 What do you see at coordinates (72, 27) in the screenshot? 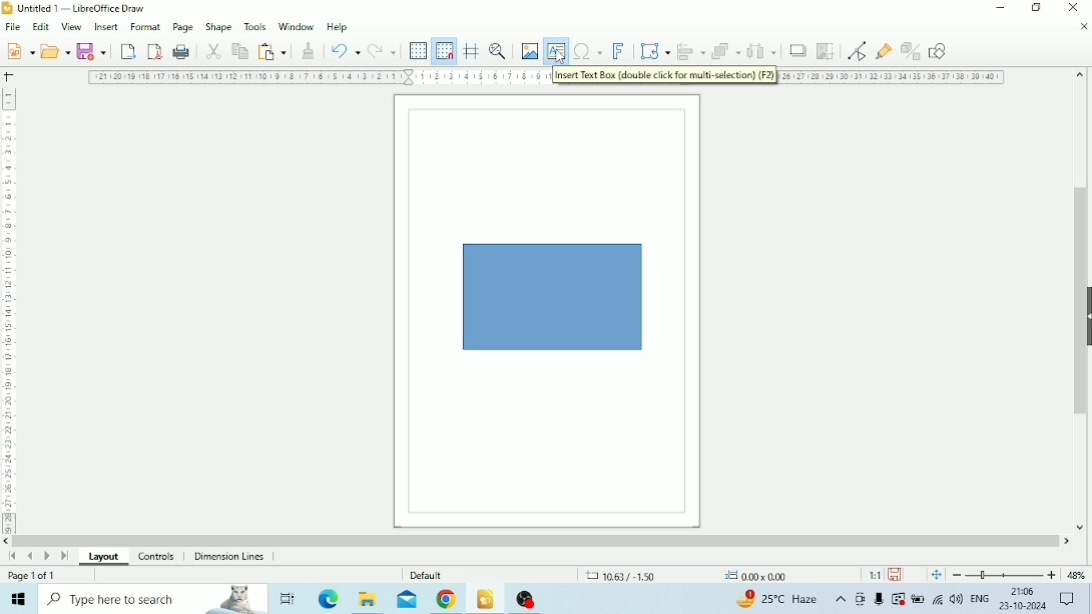
I see `View` at bounding box center [72, 27].